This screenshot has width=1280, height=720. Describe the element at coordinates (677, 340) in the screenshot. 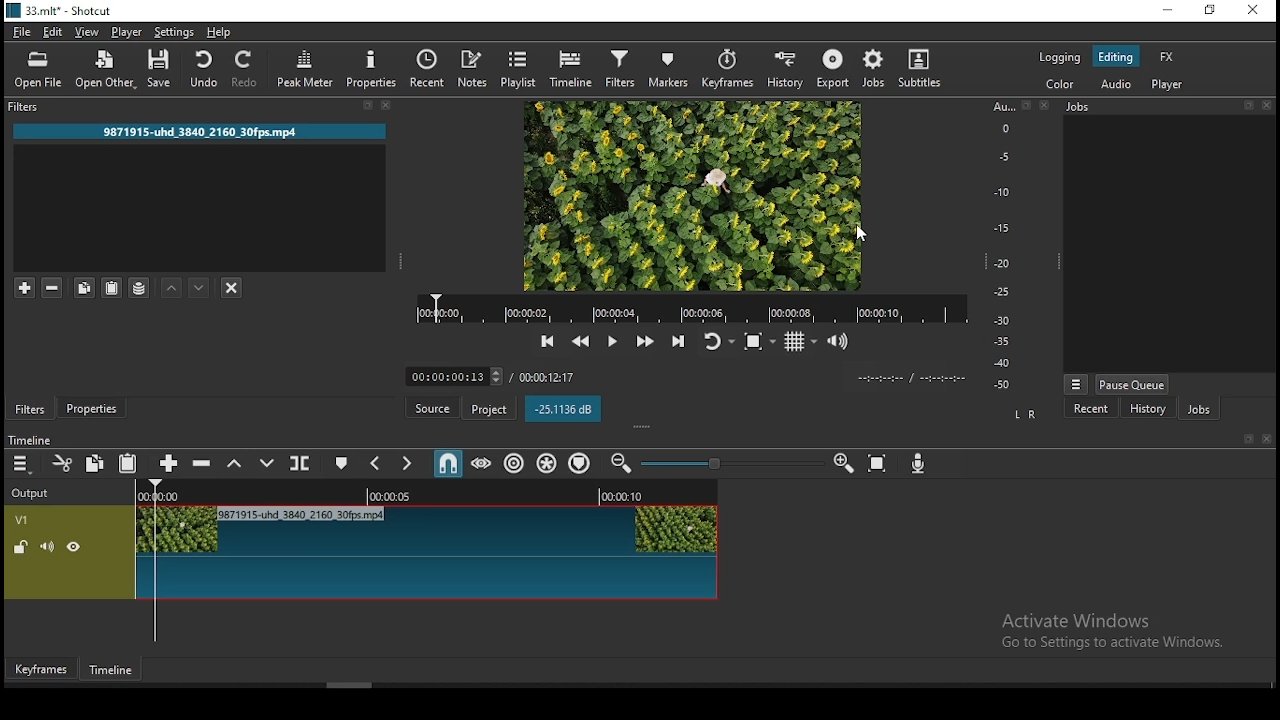

I see `skip to next point` at that location.